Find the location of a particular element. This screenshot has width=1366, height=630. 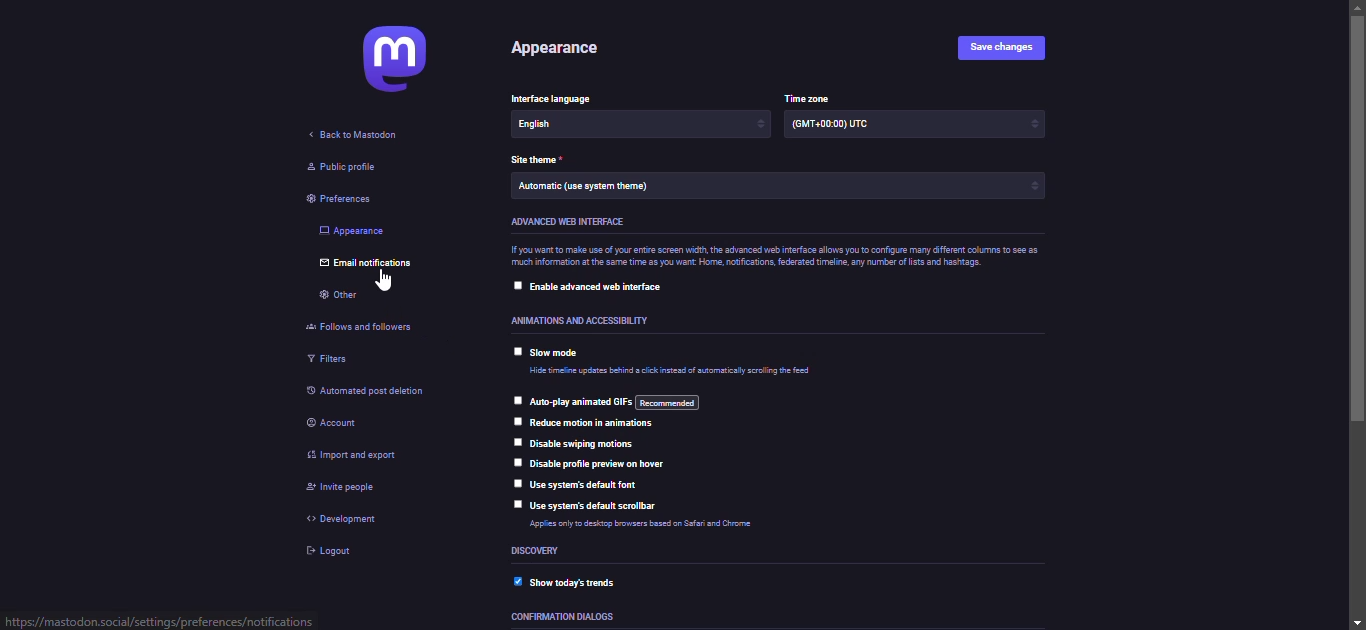

account is located at coordinates (336, 423).